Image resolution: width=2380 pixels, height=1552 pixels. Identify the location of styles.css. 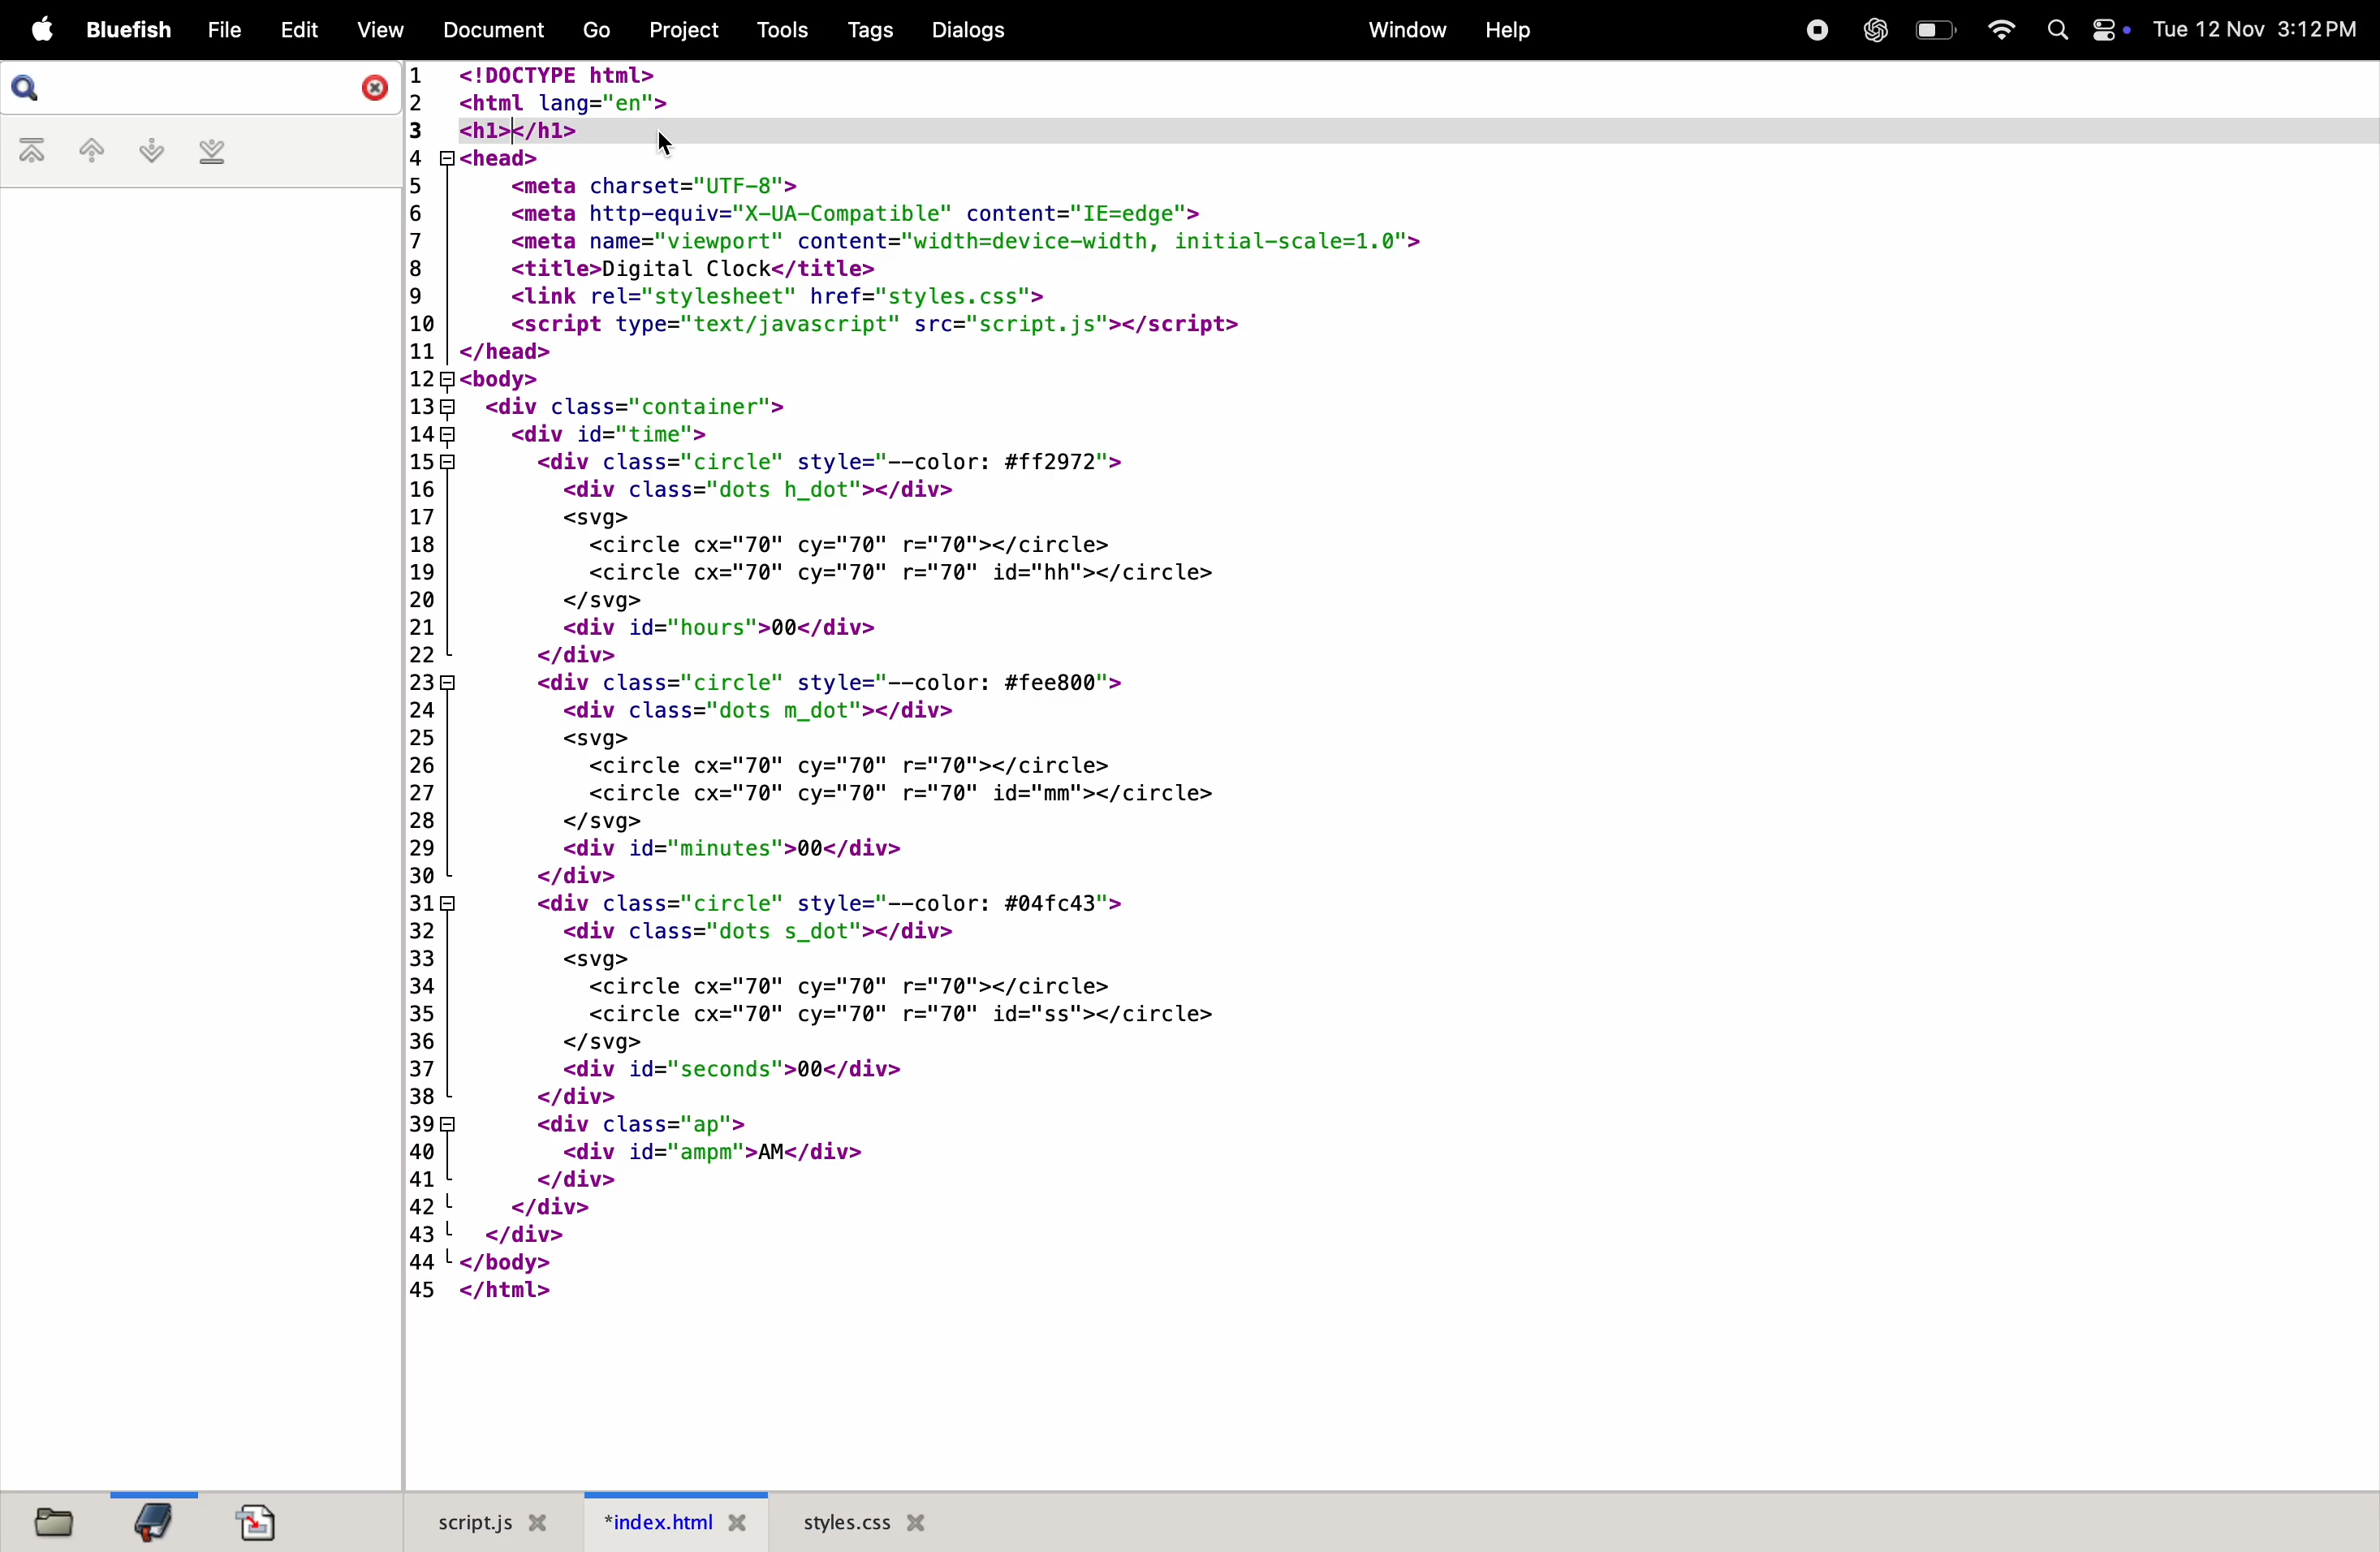
(865, 1521).